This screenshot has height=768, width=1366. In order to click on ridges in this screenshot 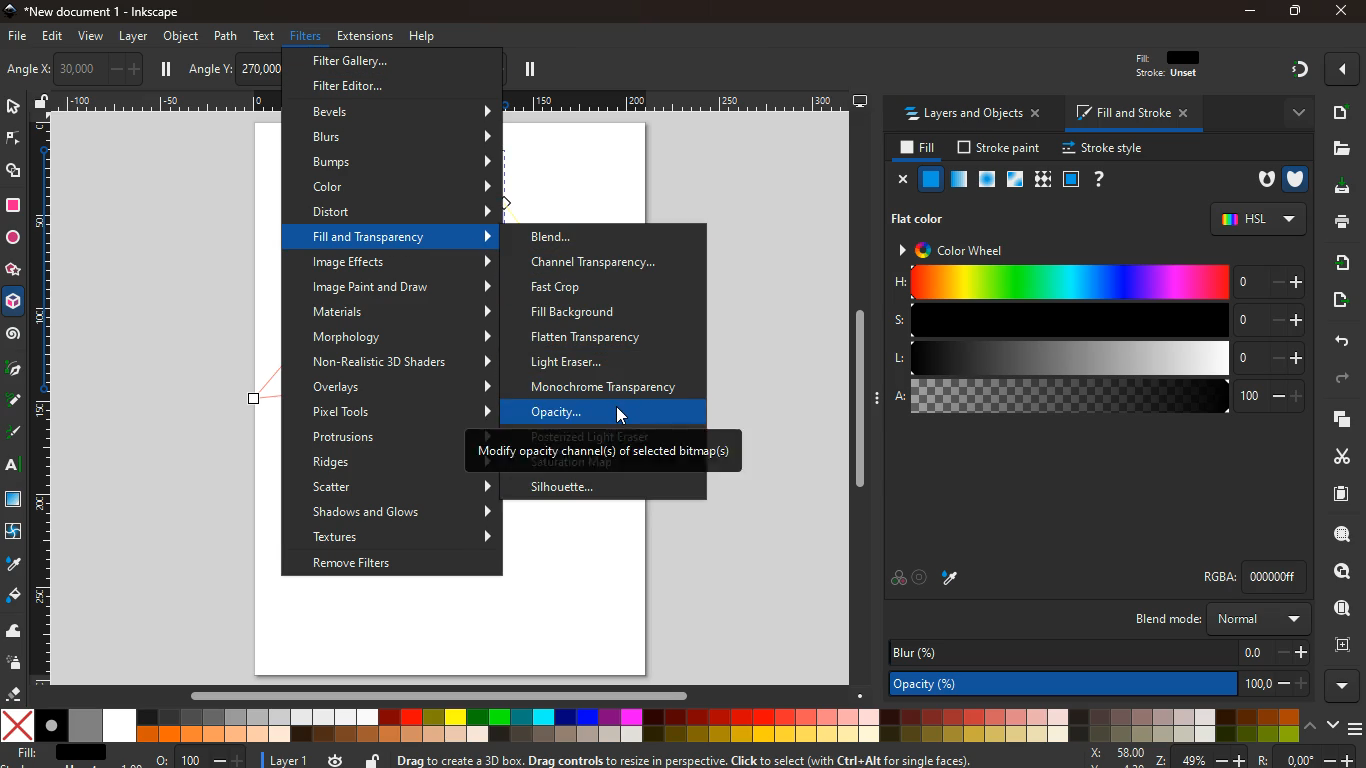, I will do `click(376, 462)`.